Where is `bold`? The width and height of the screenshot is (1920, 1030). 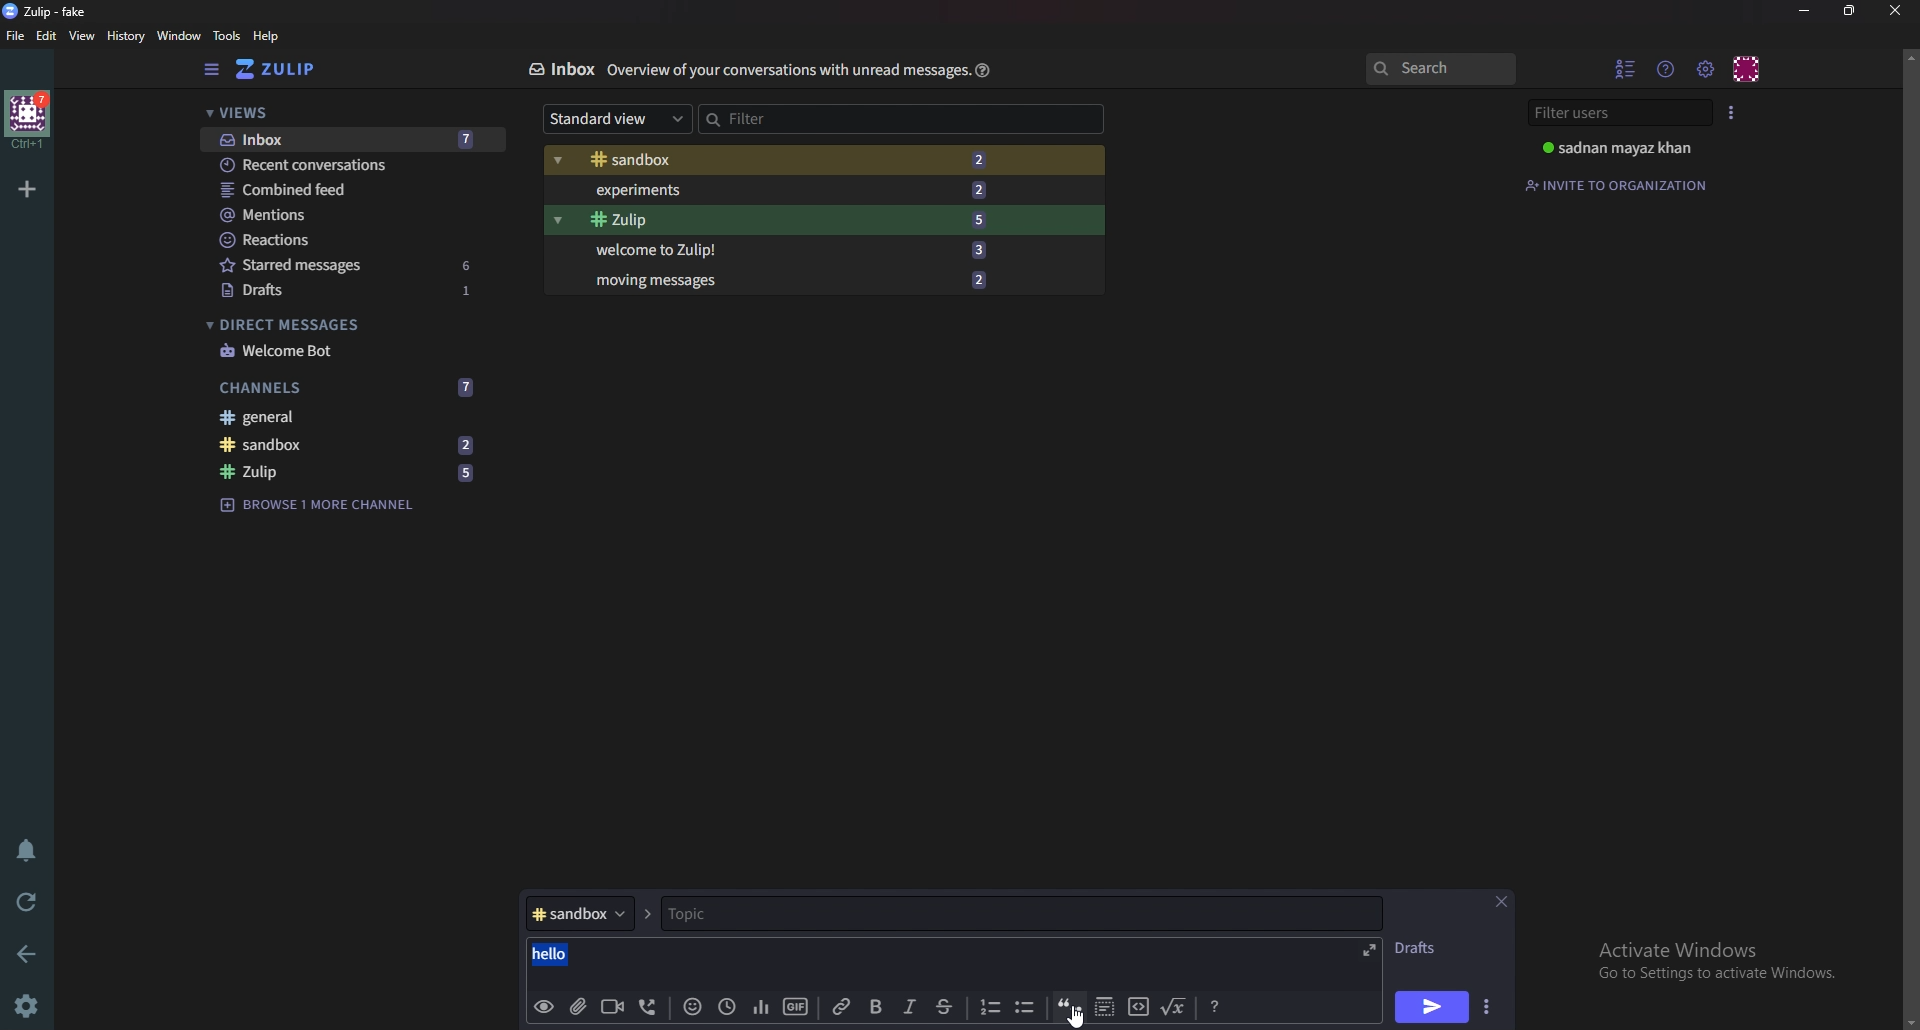
bold is located at coordinates (877, 1008).